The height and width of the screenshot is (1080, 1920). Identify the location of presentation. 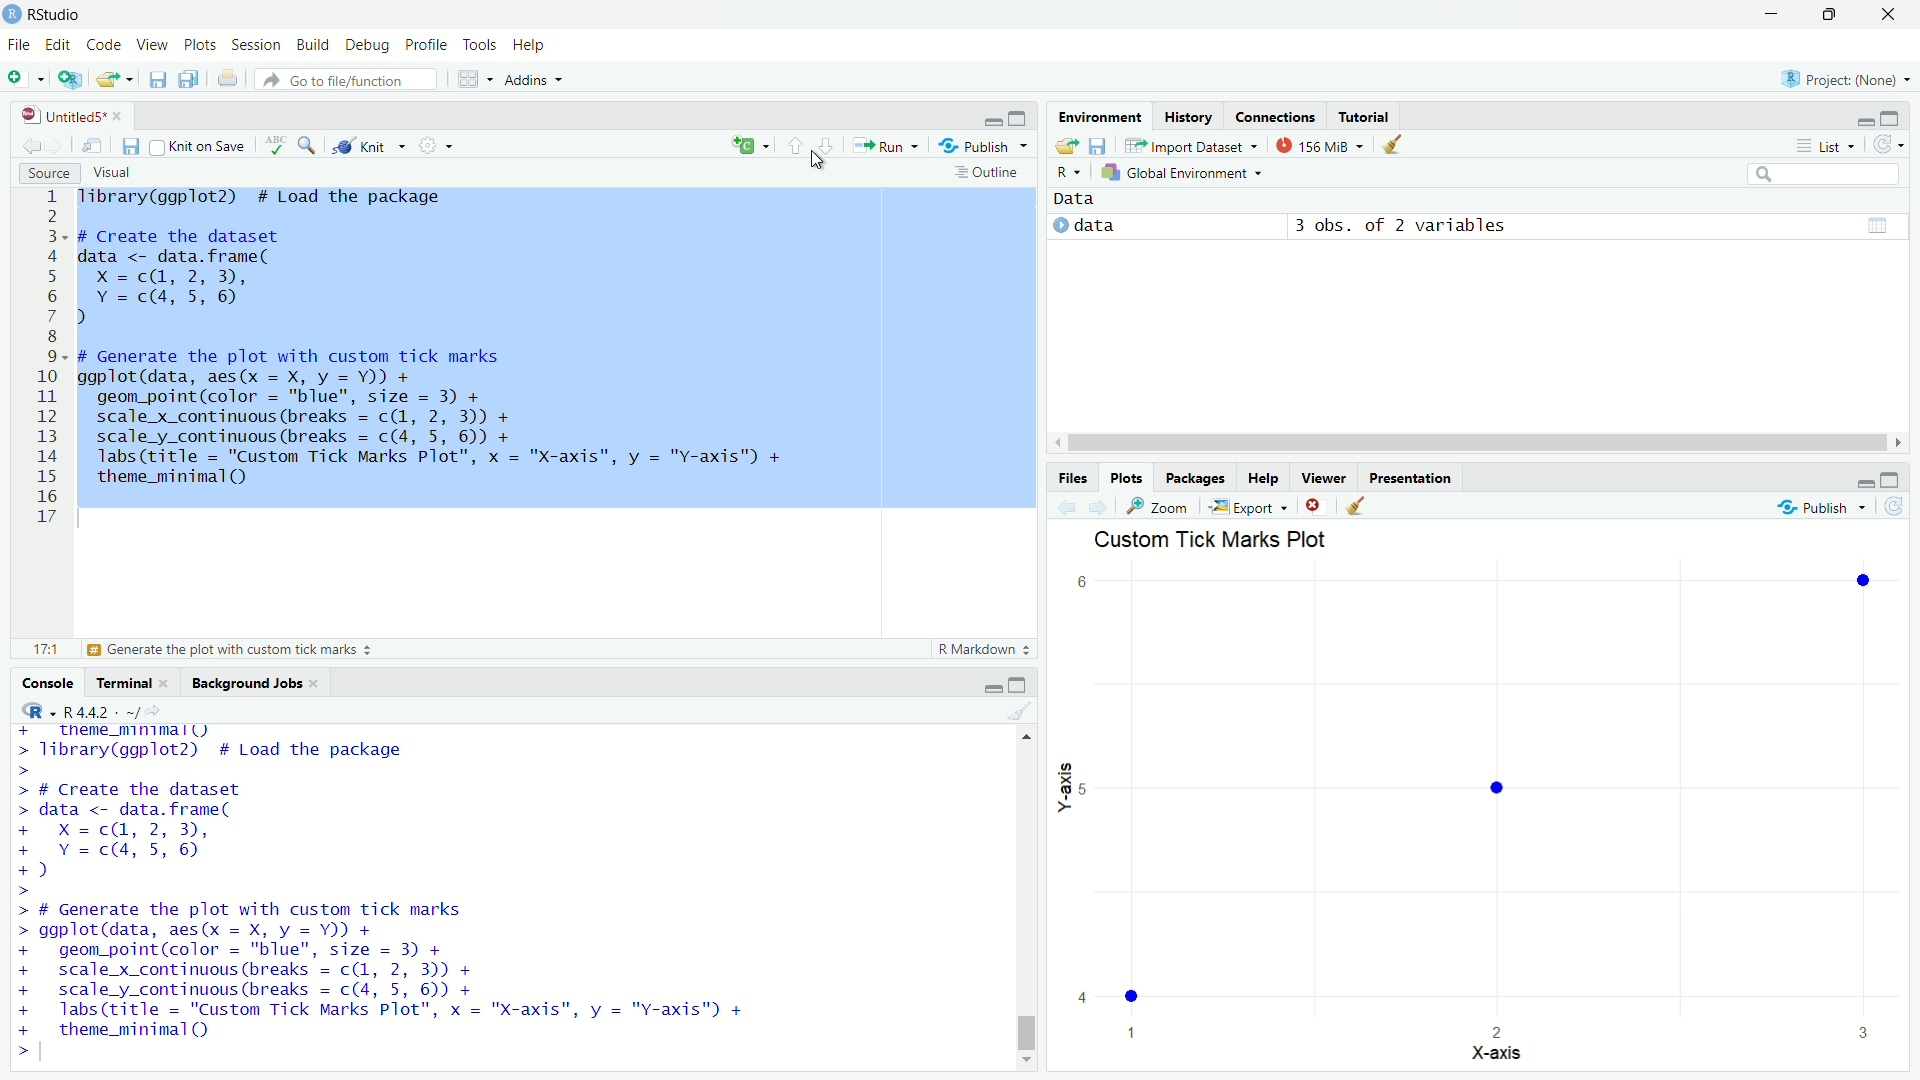
(1410, 476).